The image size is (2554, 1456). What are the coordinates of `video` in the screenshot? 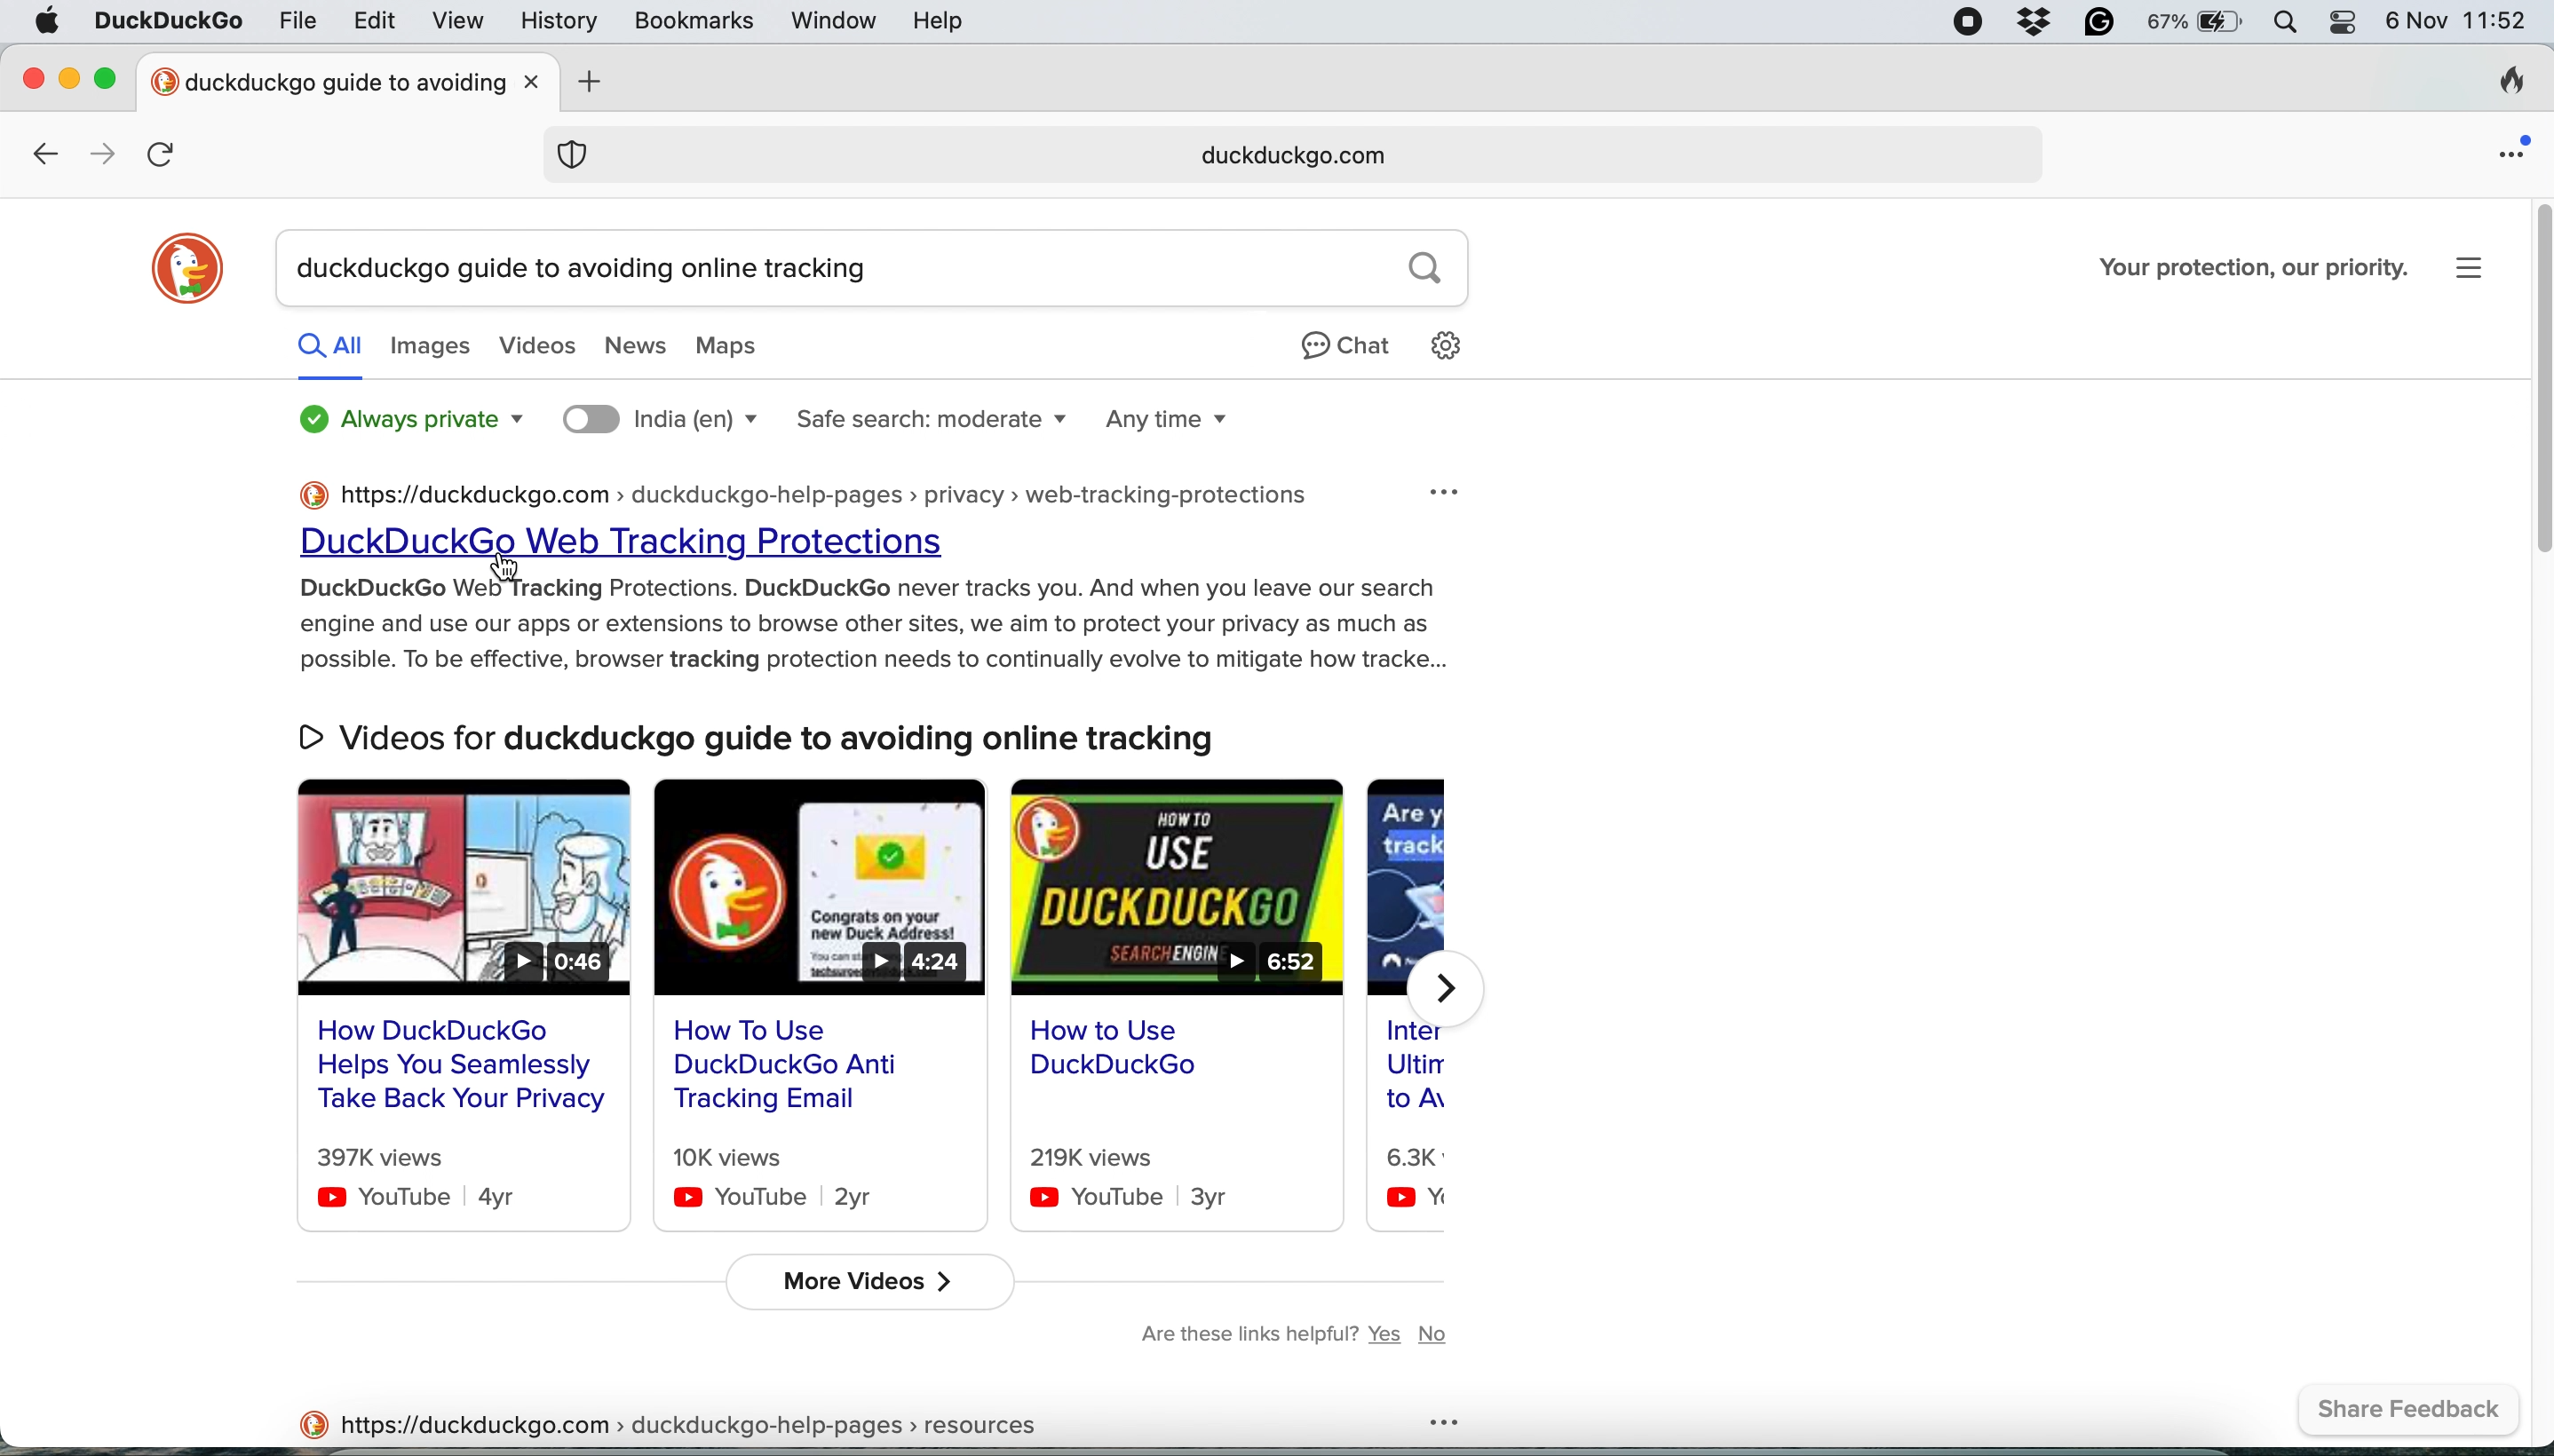 It's located at (824, 885).